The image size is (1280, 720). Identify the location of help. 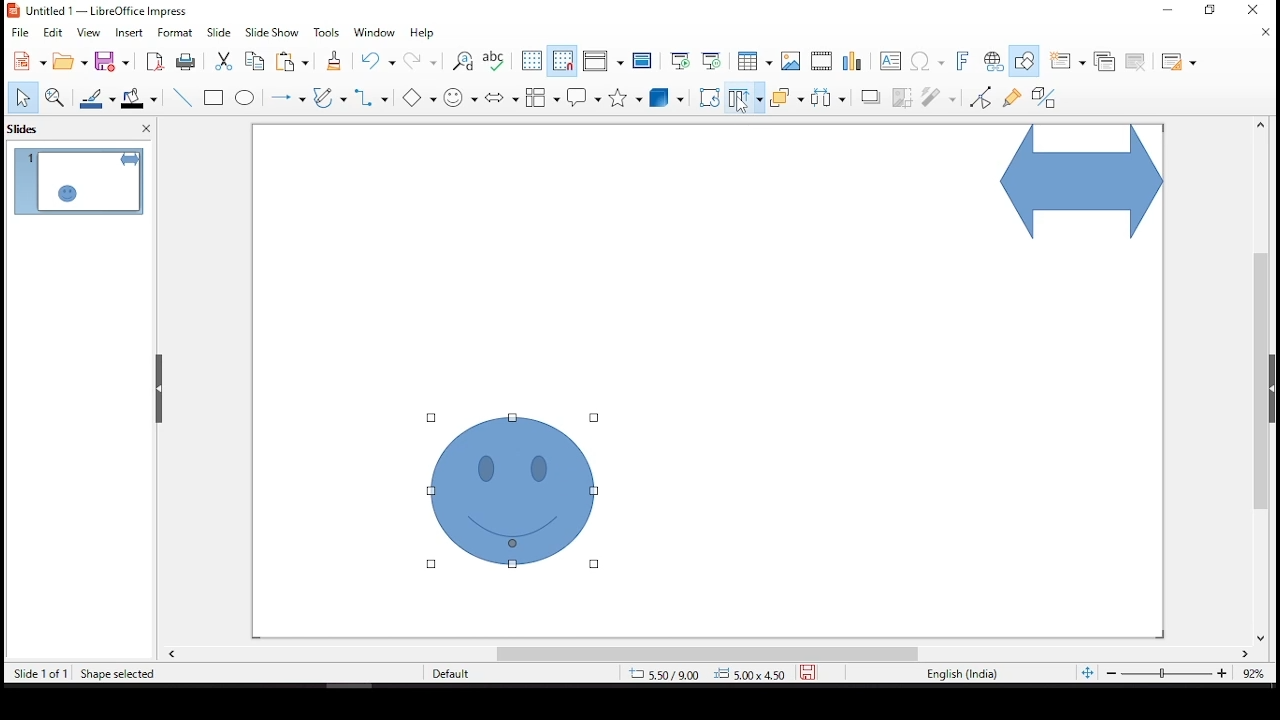
(423, 34).